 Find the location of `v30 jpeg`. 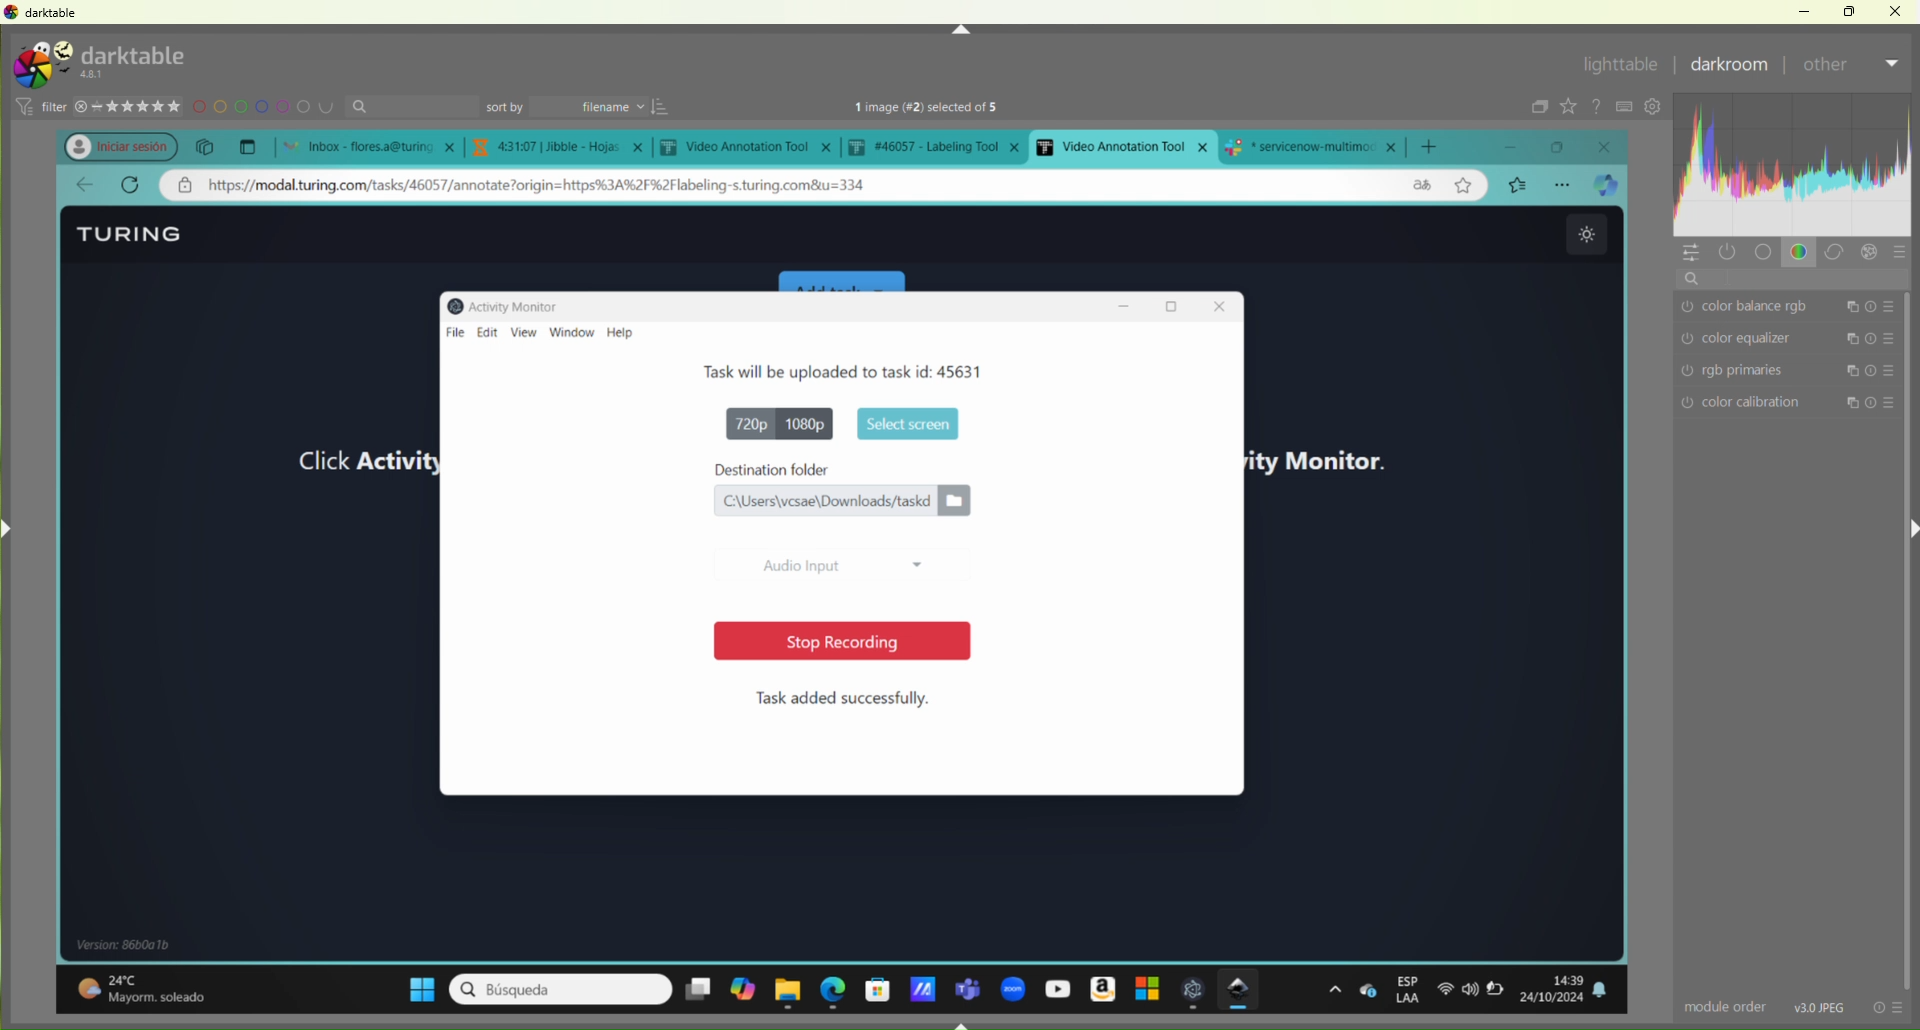

v30 jpeg is located at coordinates (1814, 1006).